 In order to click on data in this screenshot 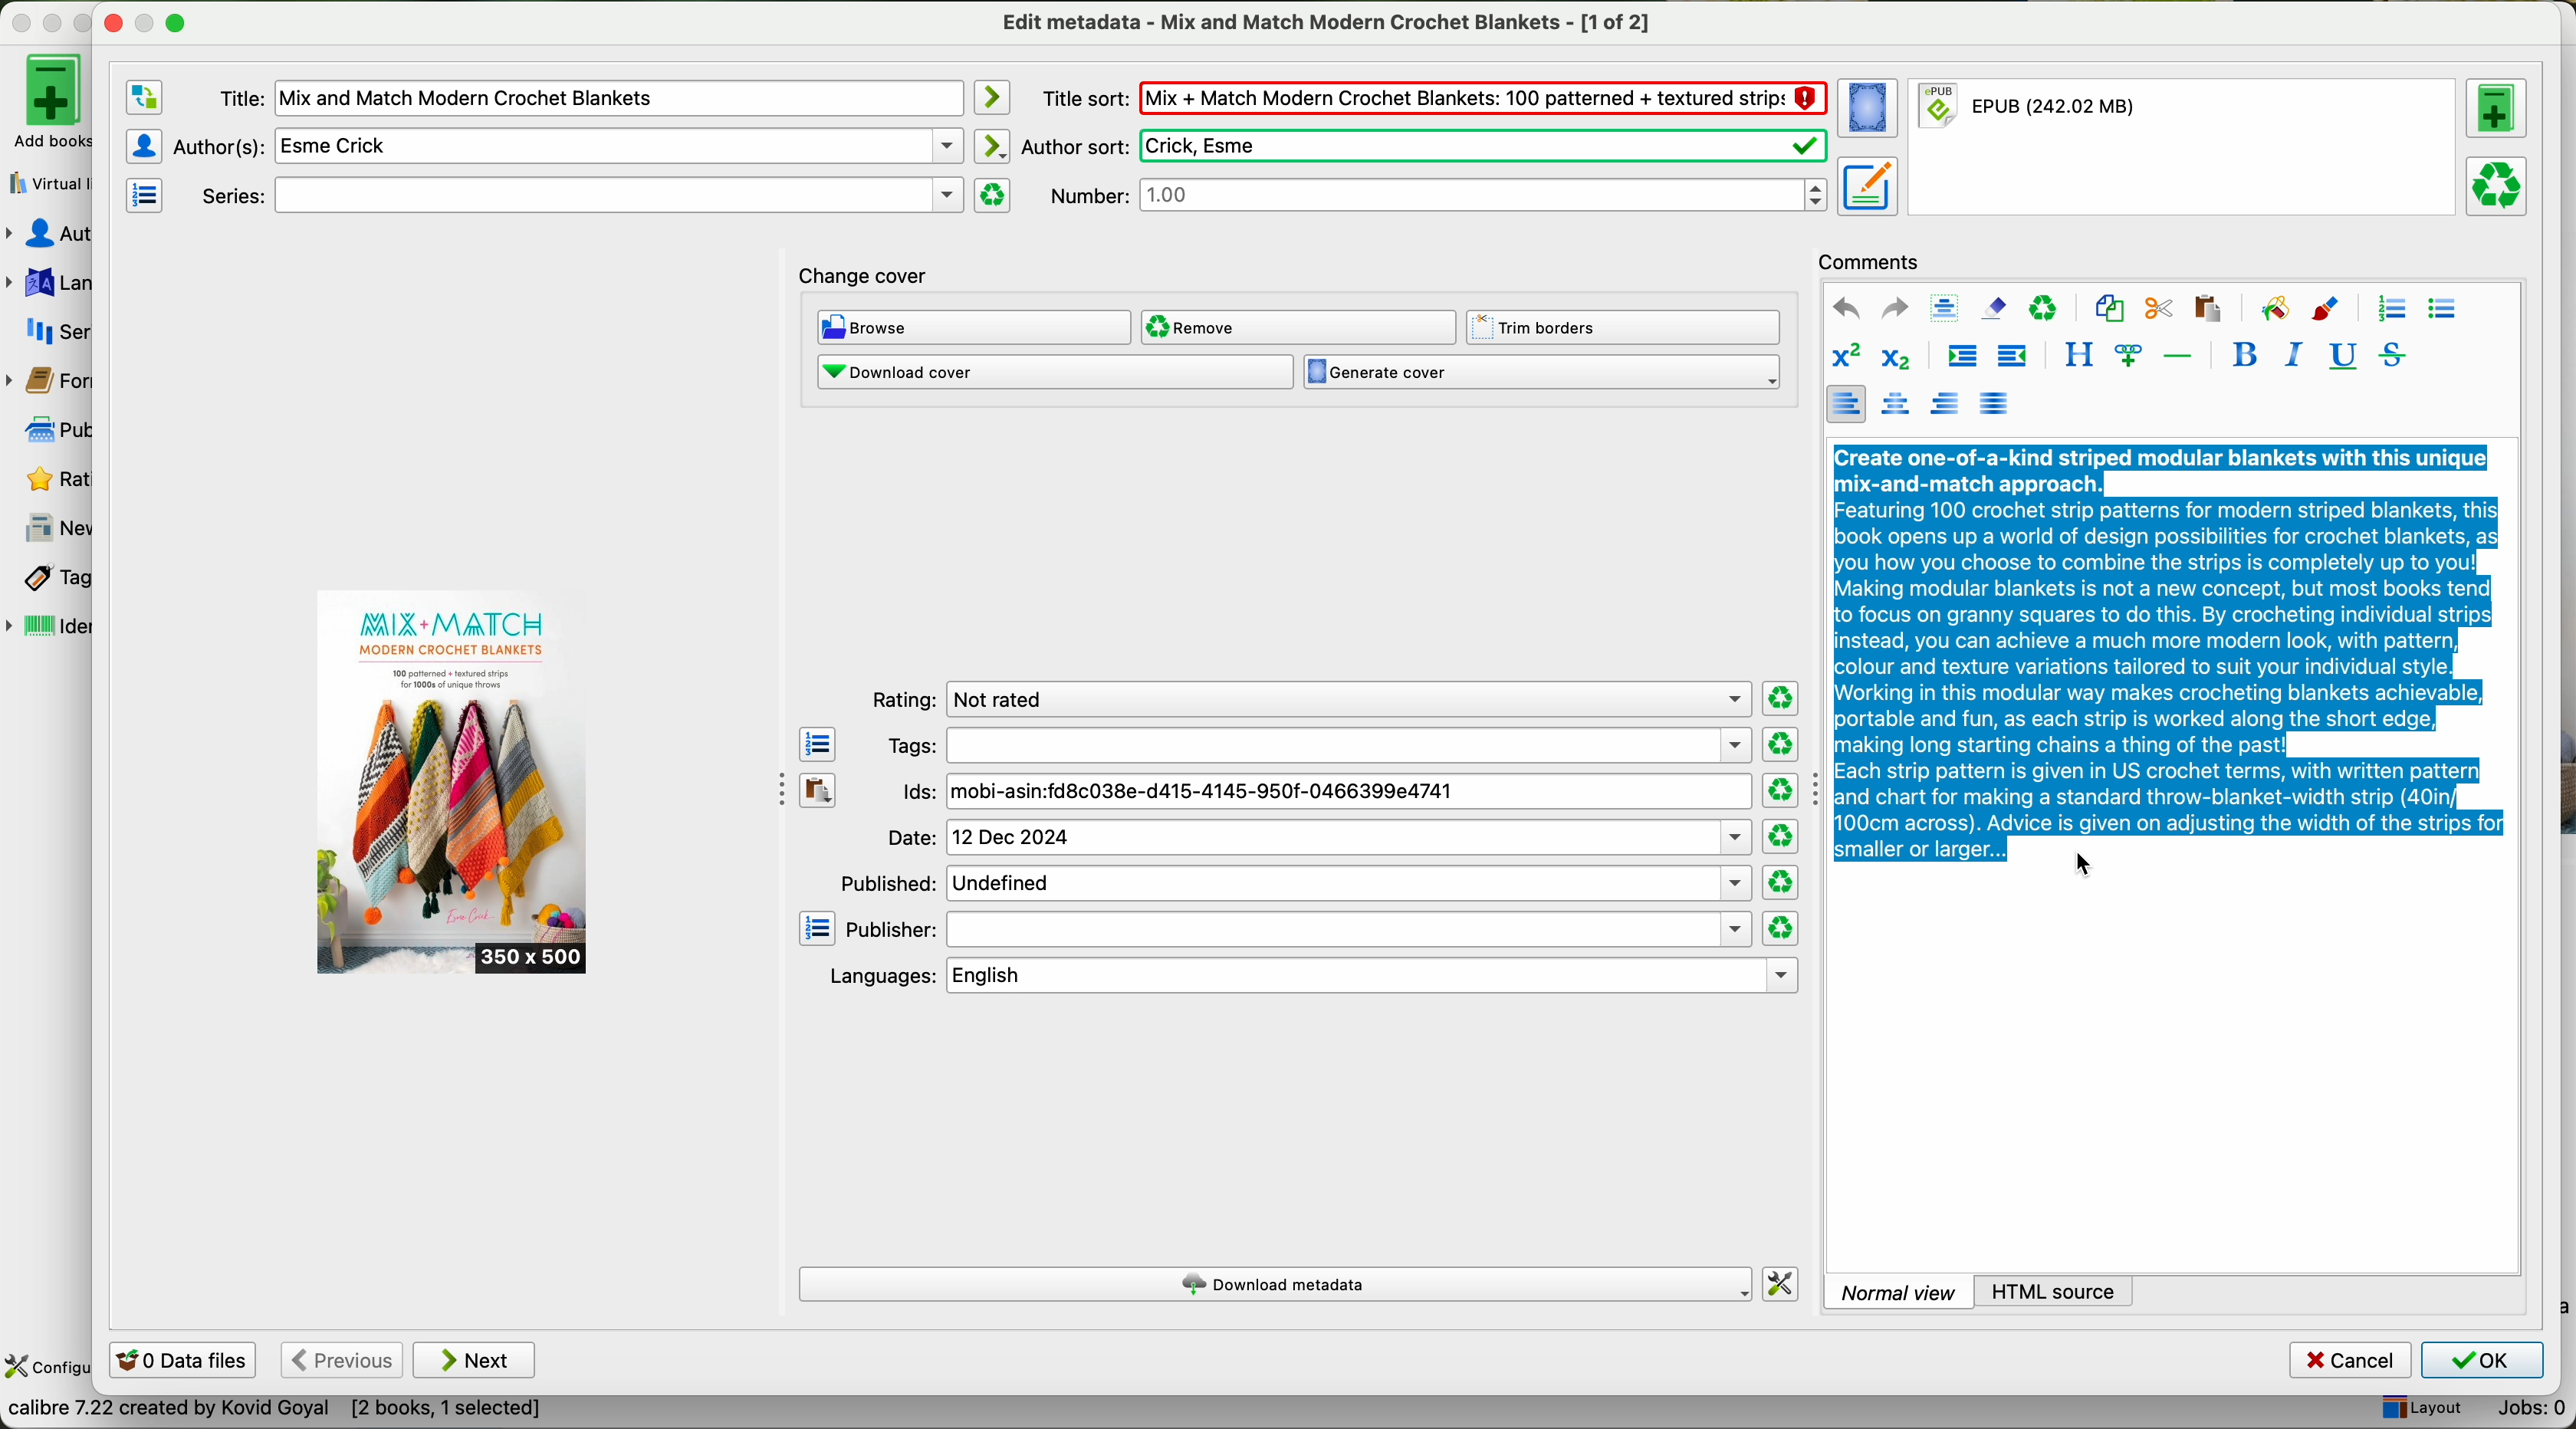, I will do `click(274, 1413)`.